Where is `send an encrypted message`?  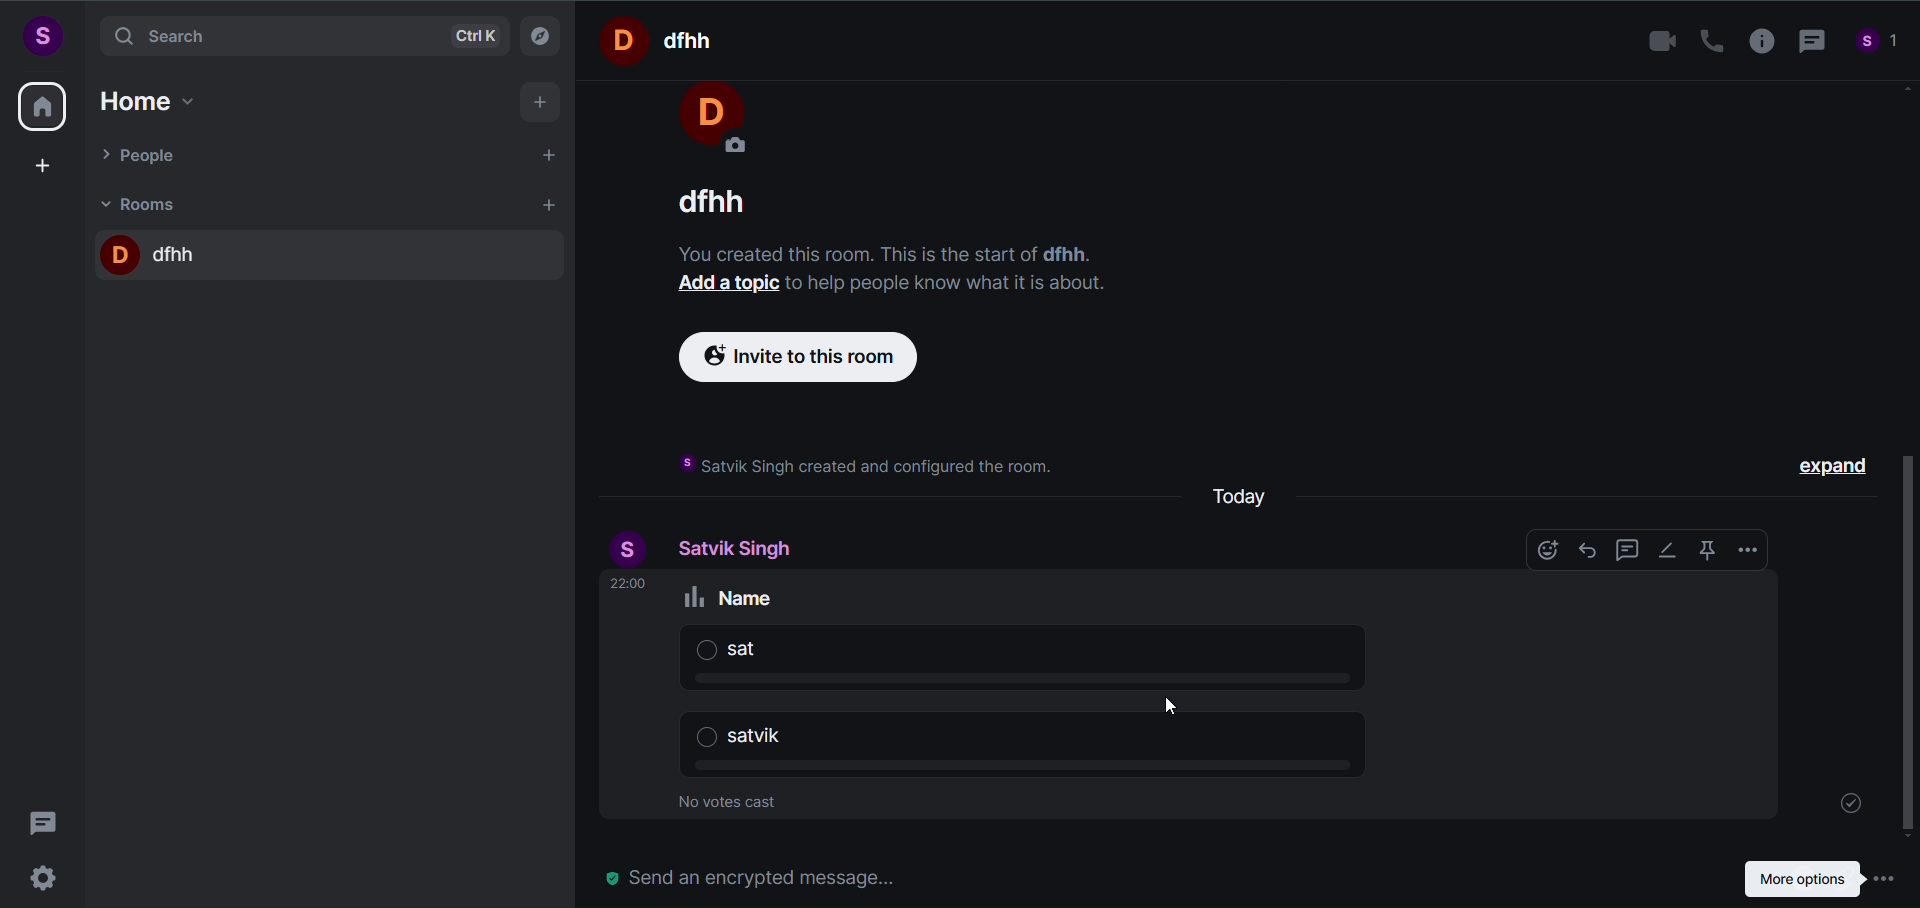
send an encrypted message is located at coordinates (760, 877).